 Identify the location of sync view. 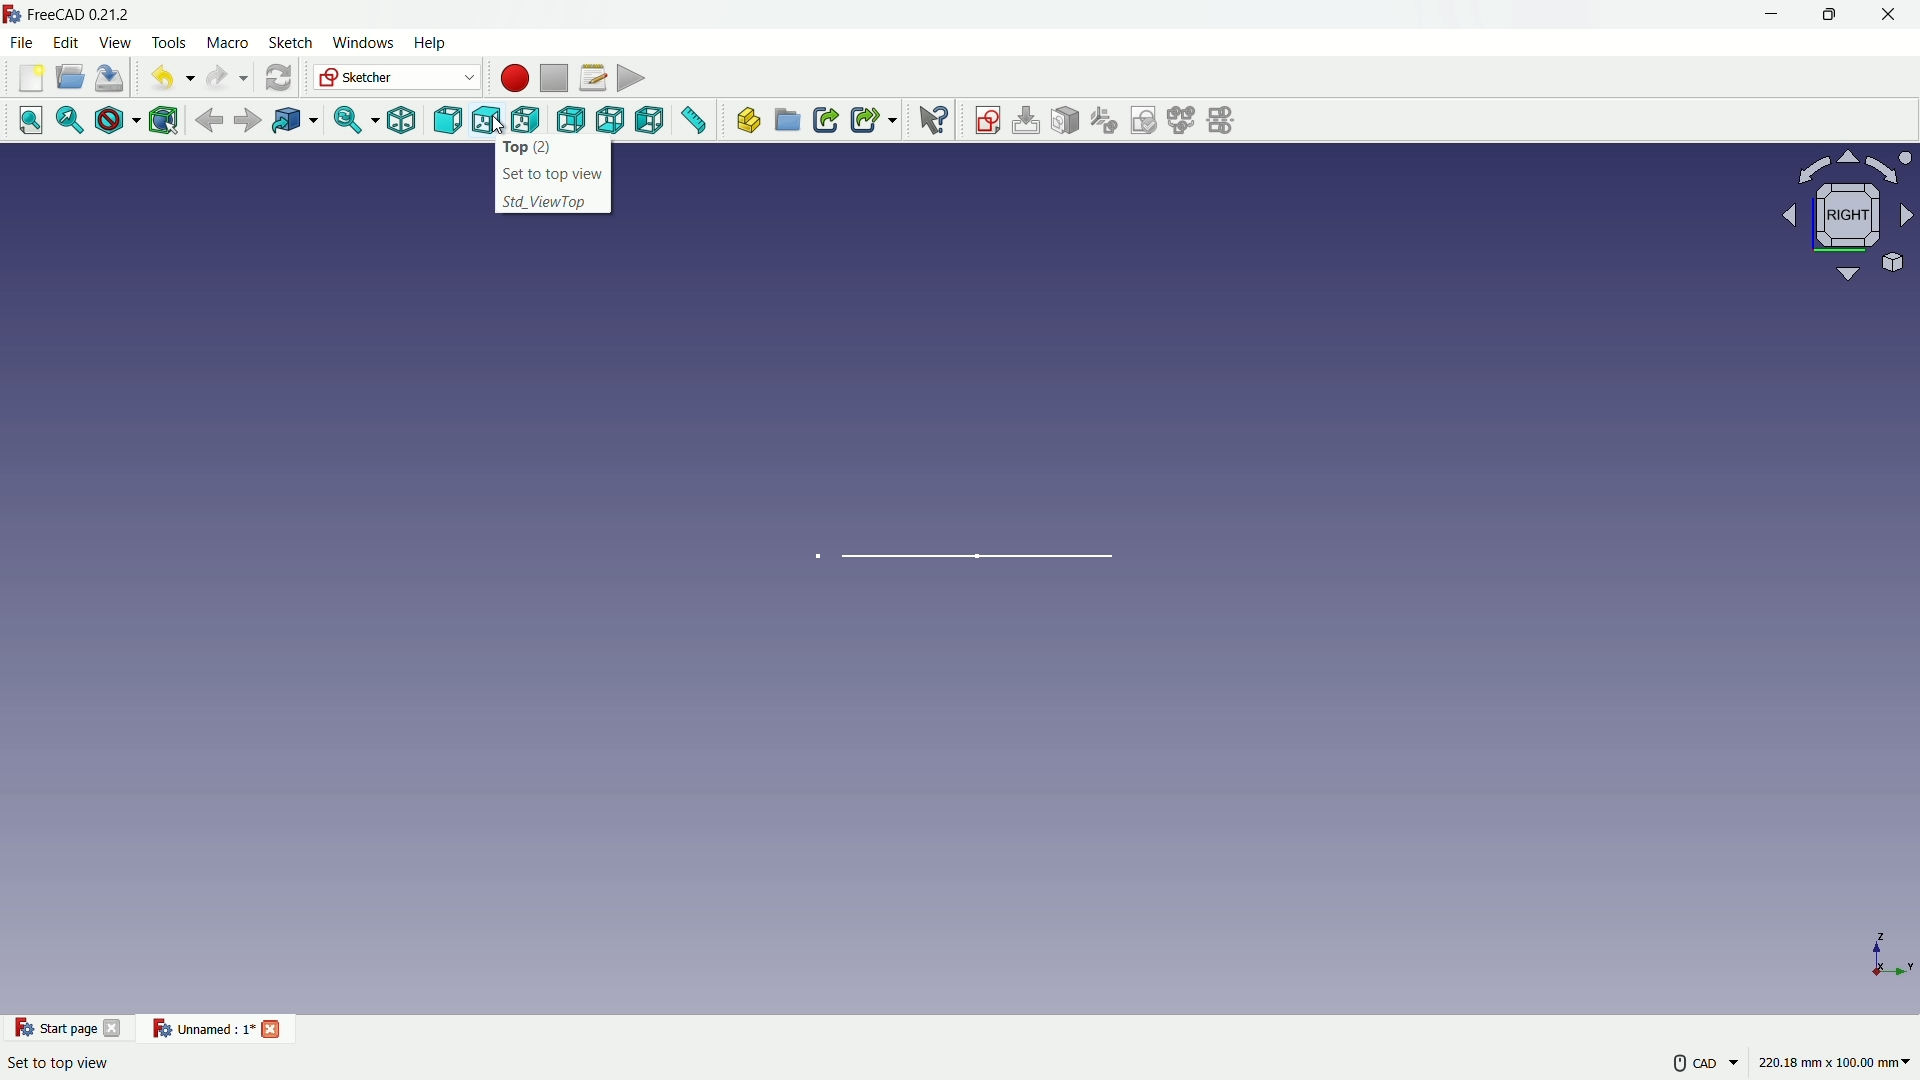
(351, 121).